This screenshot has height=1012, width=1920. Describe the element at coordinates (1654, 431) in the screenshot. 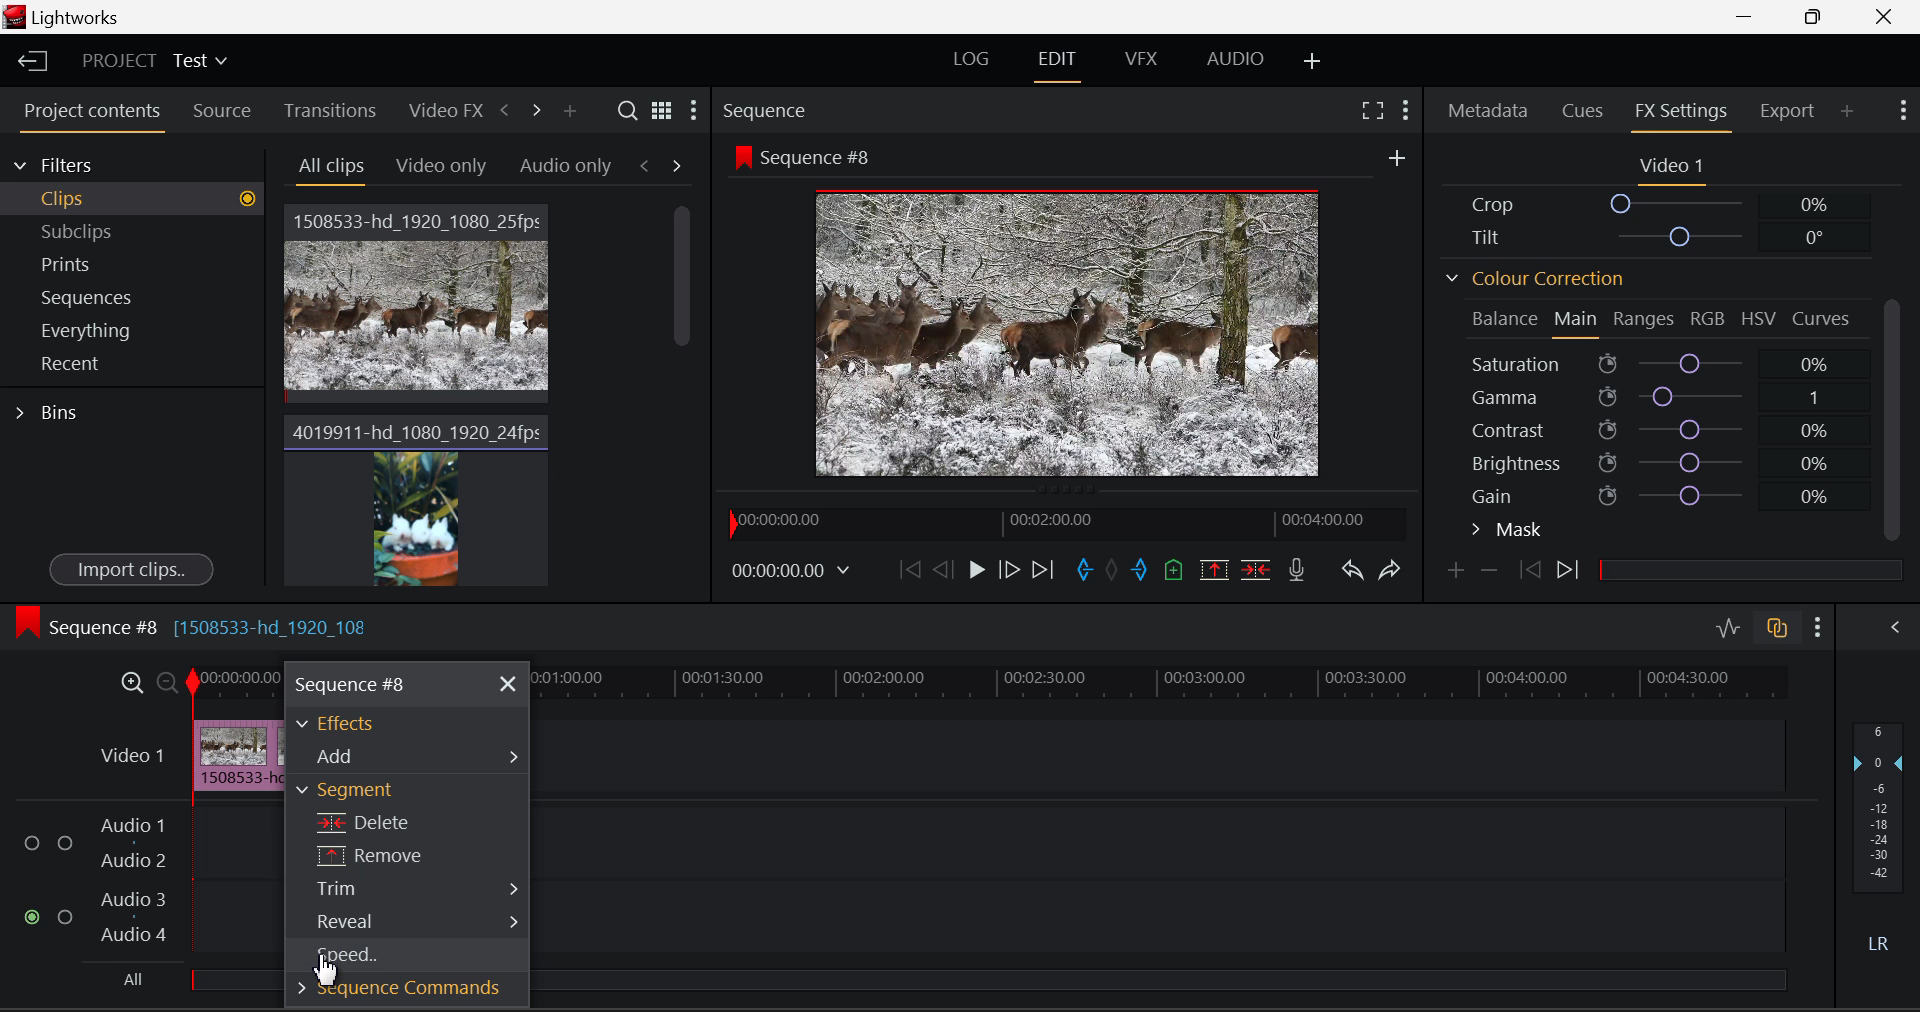

I see `Contrast` at that location.